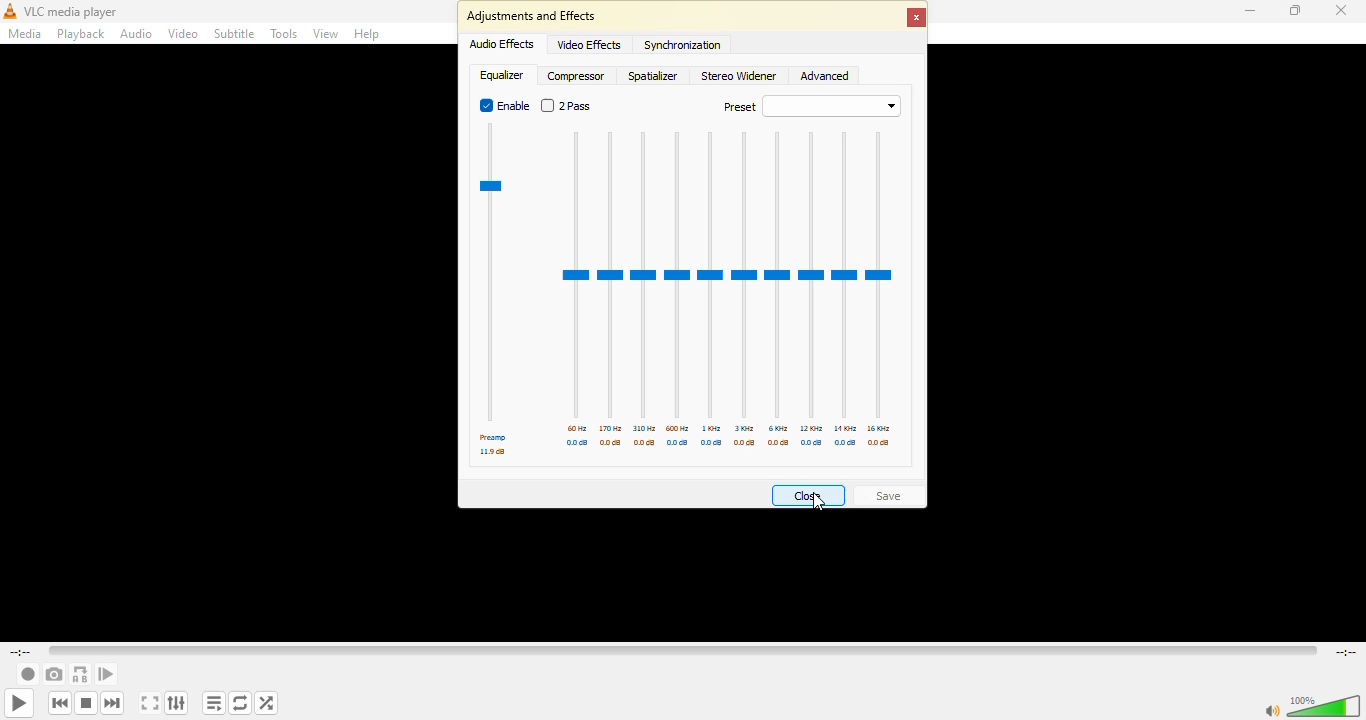 Image resolution: width=1366 pixels, height=720 pixels. Describe the element at coordinates (61, 12) in the screenshot. I see `vlc media player` at that location.